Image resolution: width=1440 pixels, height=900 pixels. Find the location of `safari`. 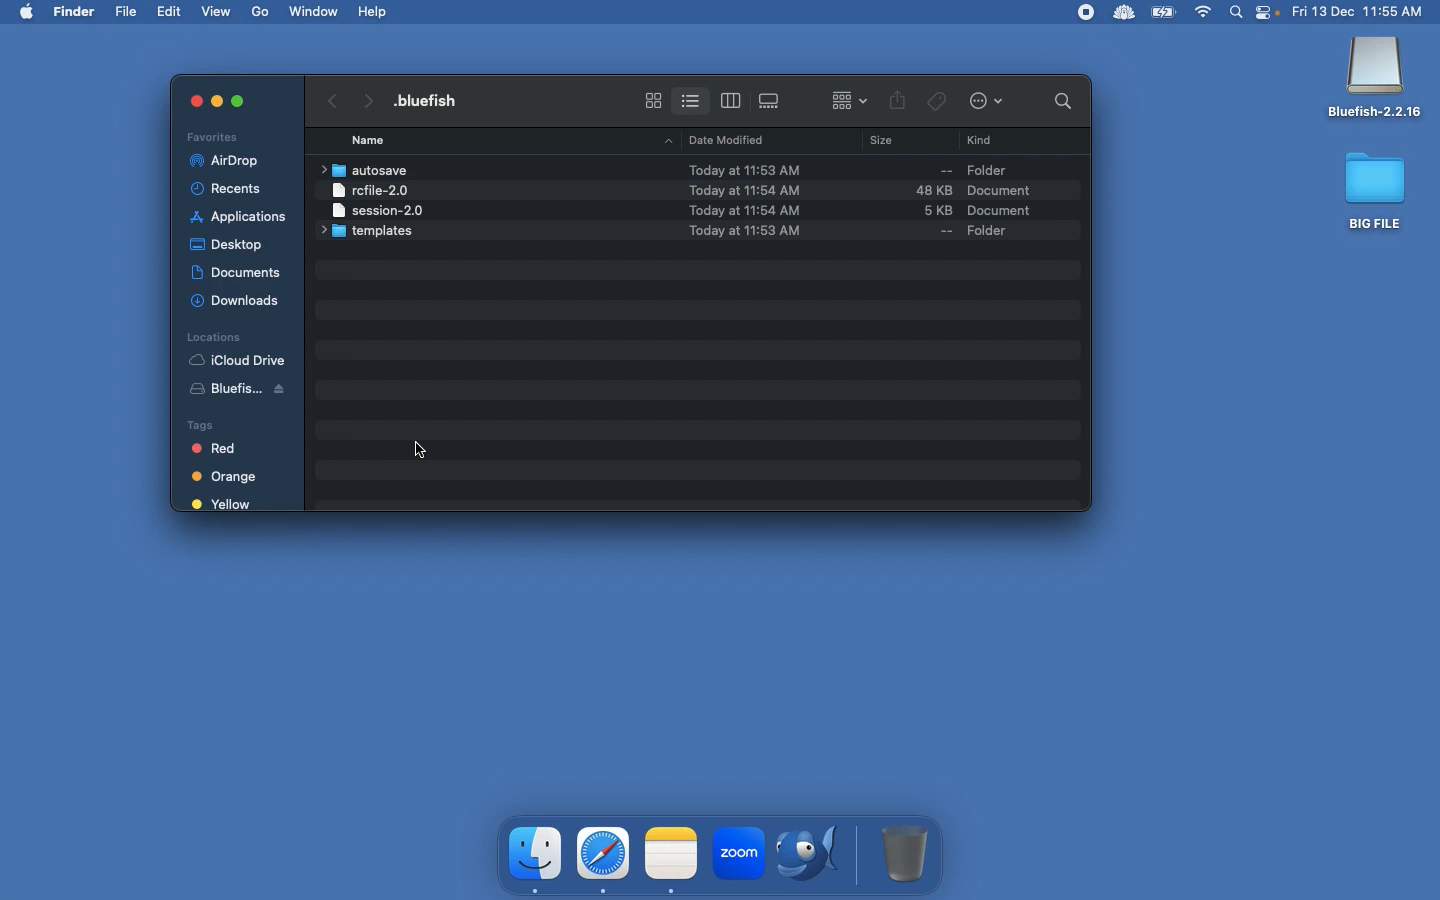

safari is located at coordinates (604, 853).